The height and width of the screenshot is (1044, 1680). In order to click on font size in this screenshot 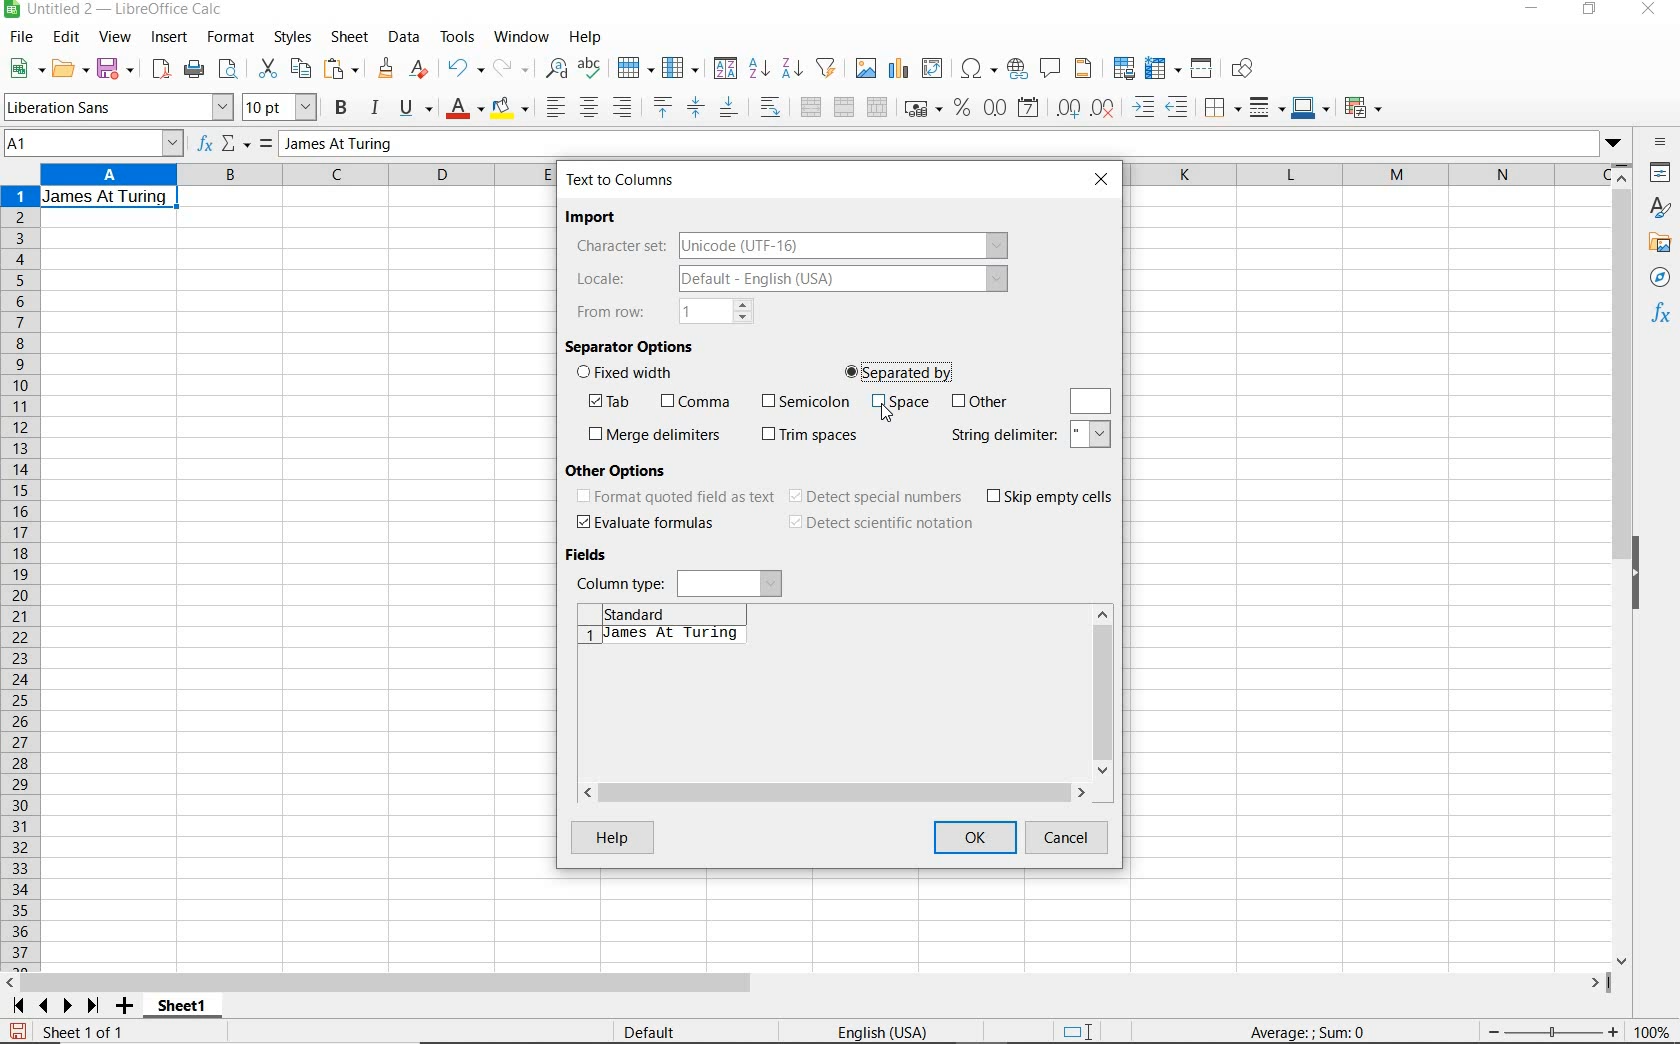, I will do `click(282, 107)`.